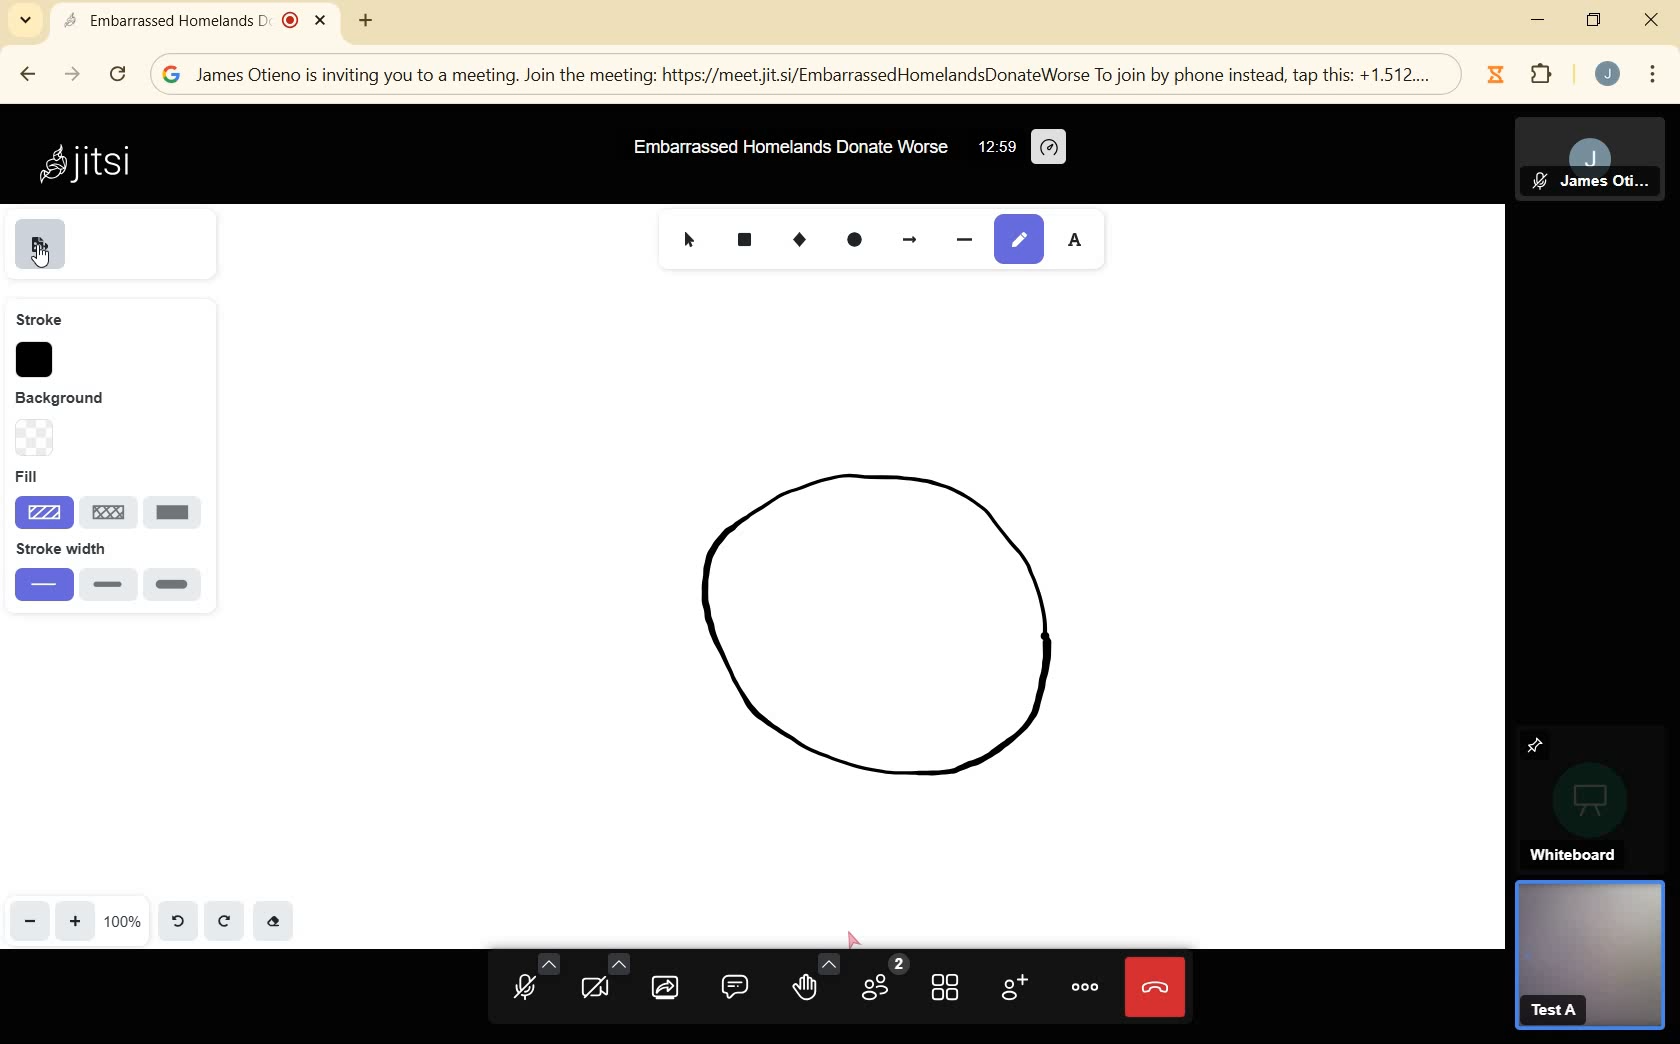 The width and height of the screenshot is (1680, 1044). What do you see at coordinates (225, 924) in the screenshot?
I see `redo` at bounding box center [225, 924].